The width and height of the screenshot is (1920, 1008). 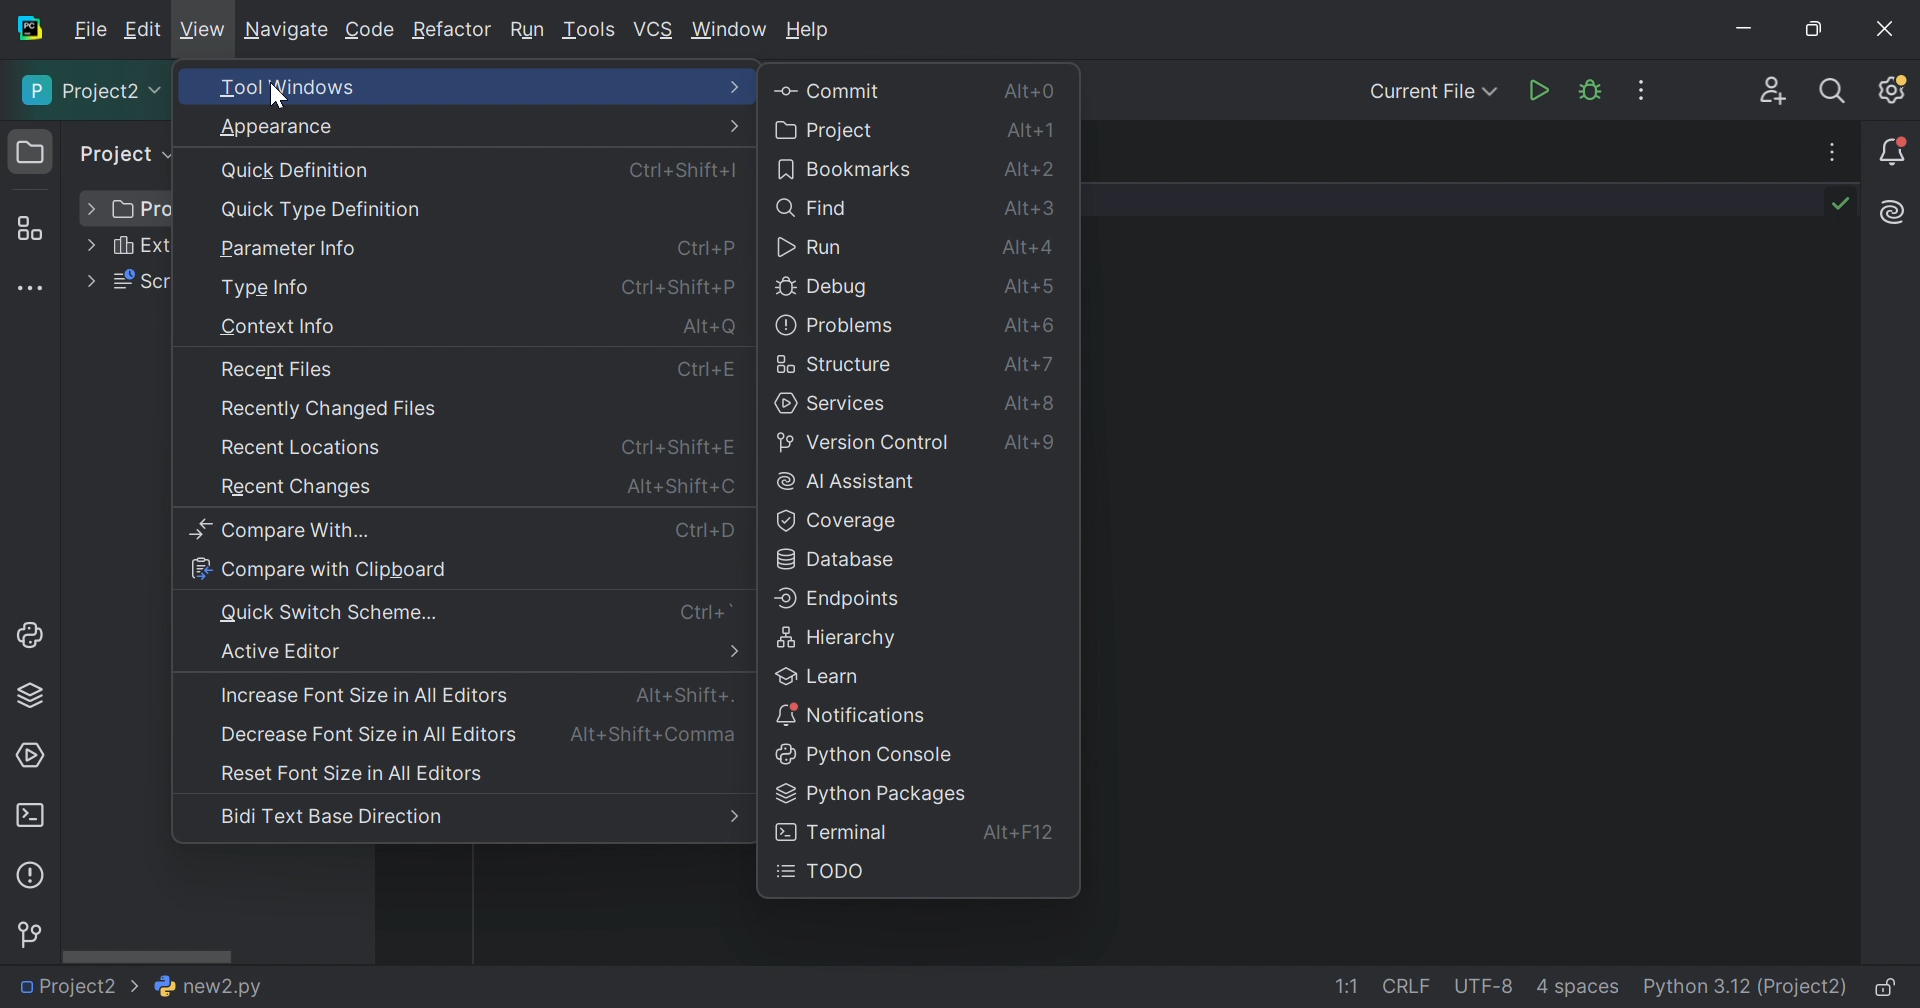 What do you see at coordinates (1817, 30) in the screenshot?
I see `Restore down` at bounding box center [1817, 30].